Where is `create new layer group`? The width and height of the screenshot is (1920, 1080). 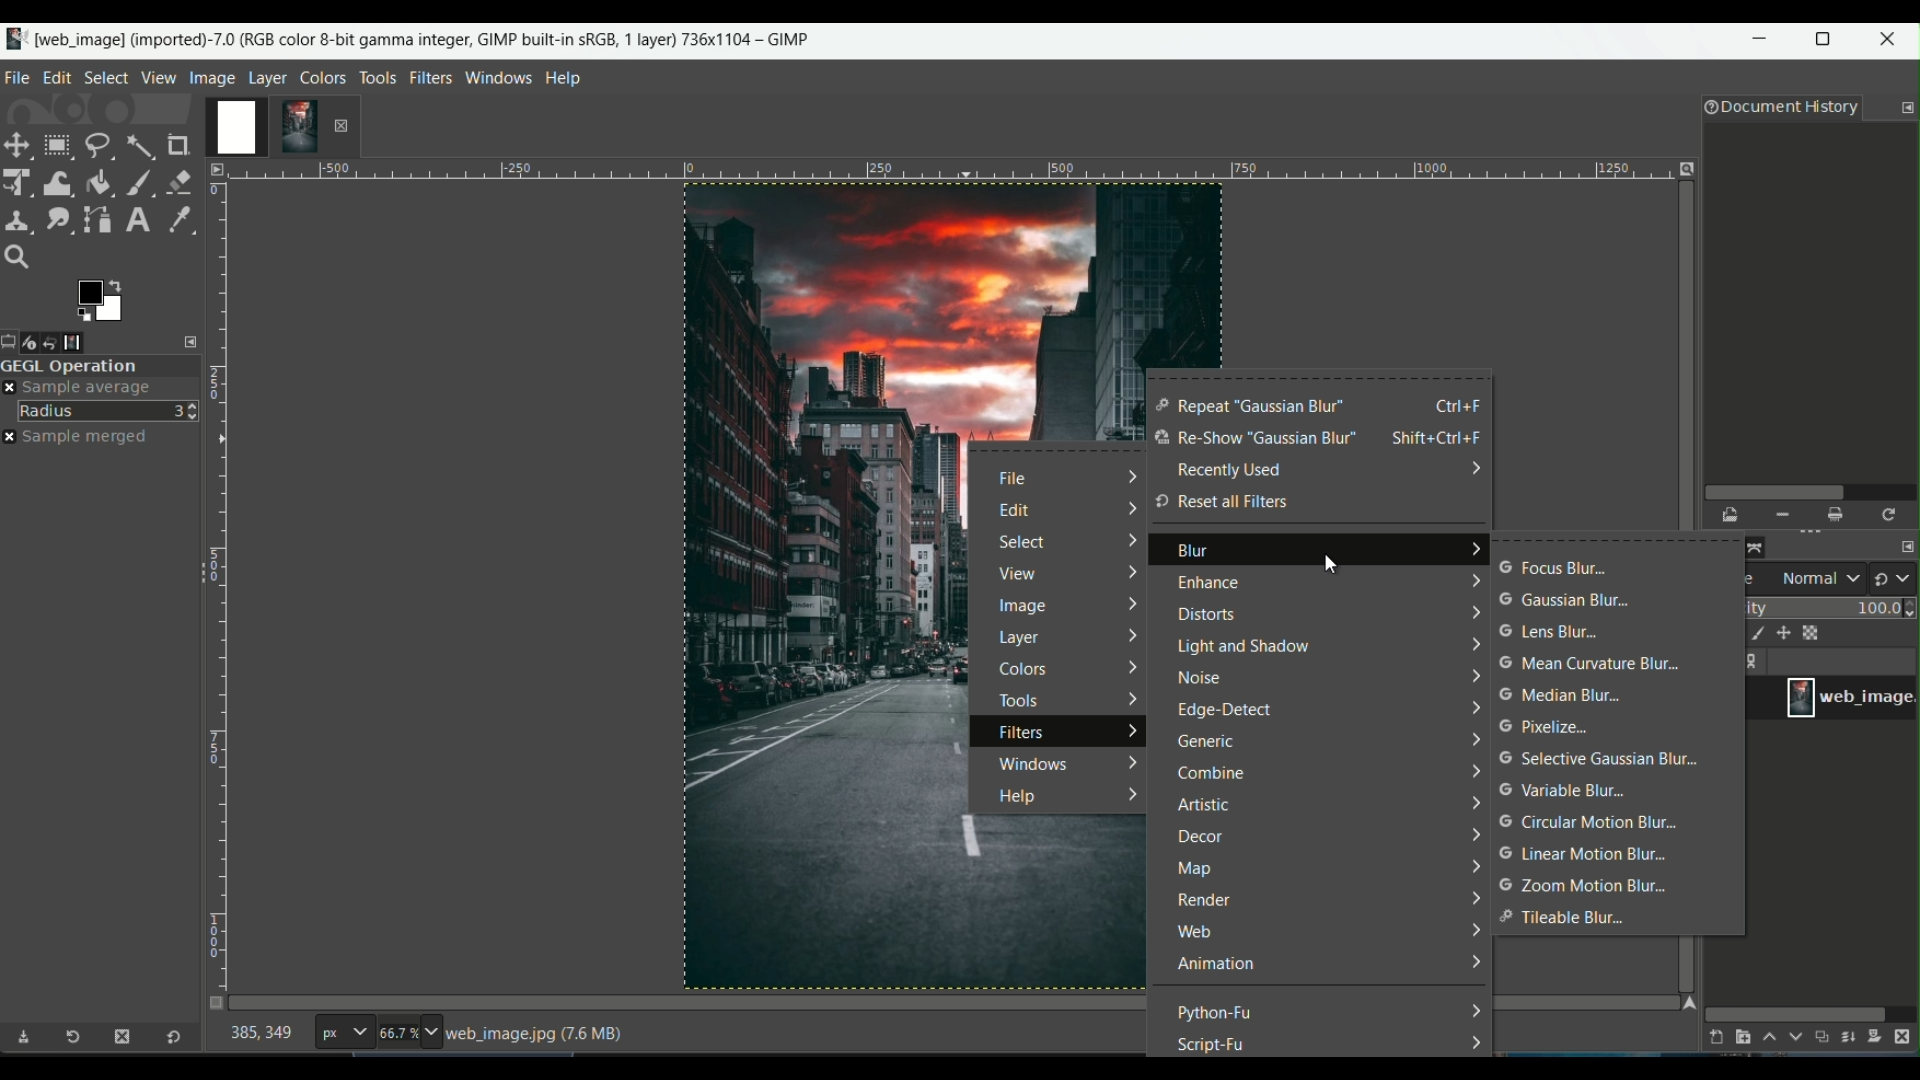 create new layer group is located at coordinates (1741, 1037).